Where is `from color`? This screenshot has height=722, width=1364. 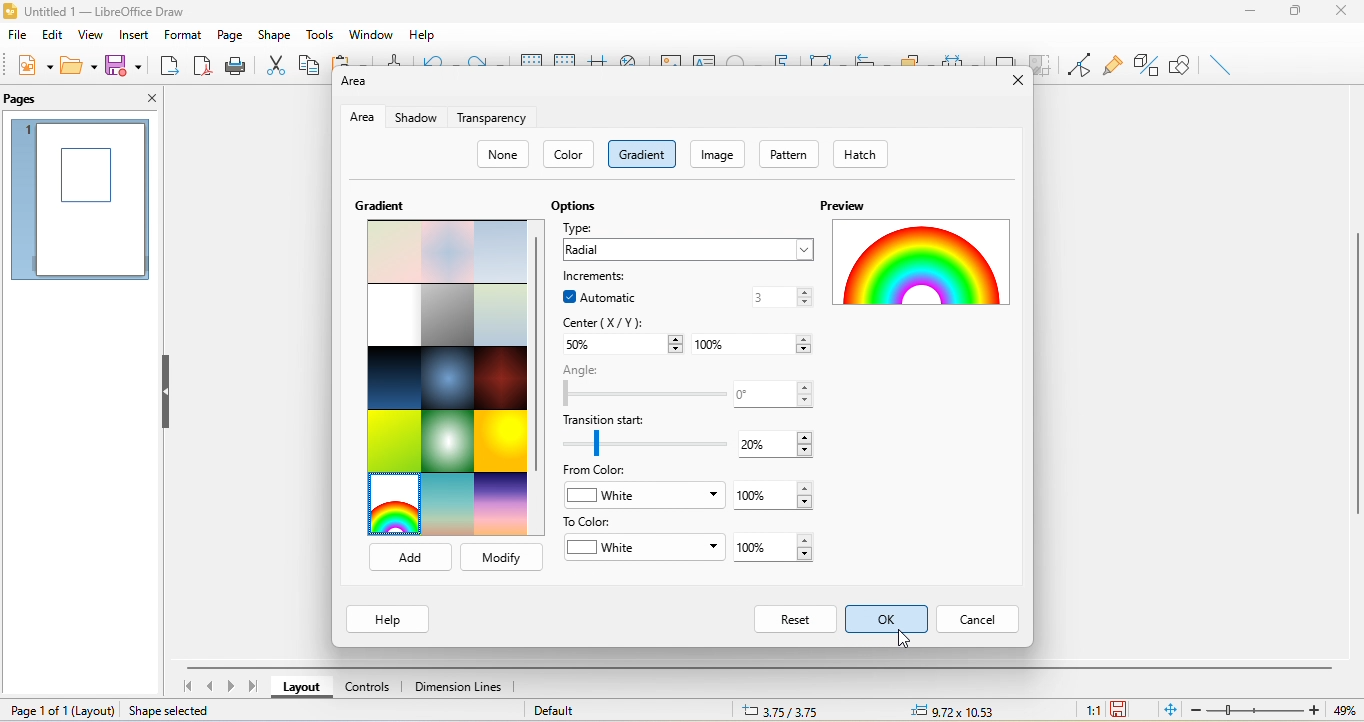
from color is located at coordinates (599, 471).